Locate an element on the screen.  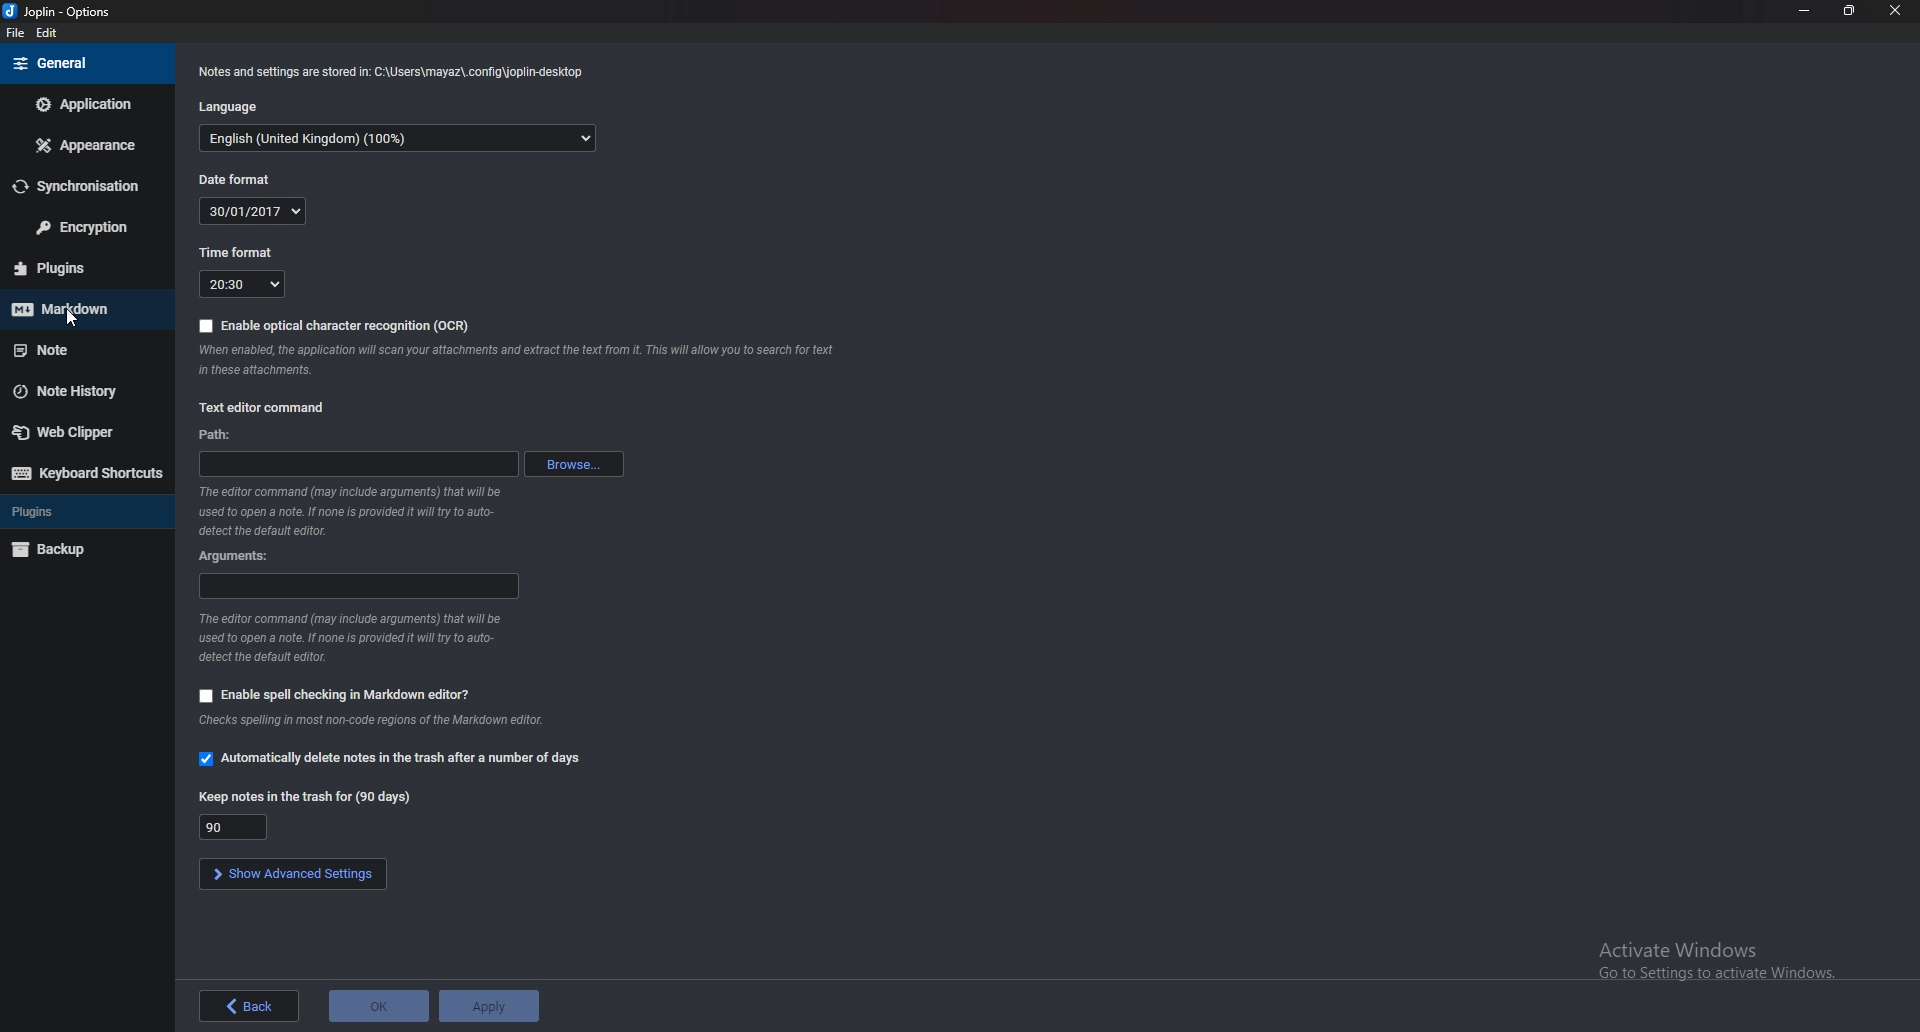
Pointer is located at coordinates (76, 319).